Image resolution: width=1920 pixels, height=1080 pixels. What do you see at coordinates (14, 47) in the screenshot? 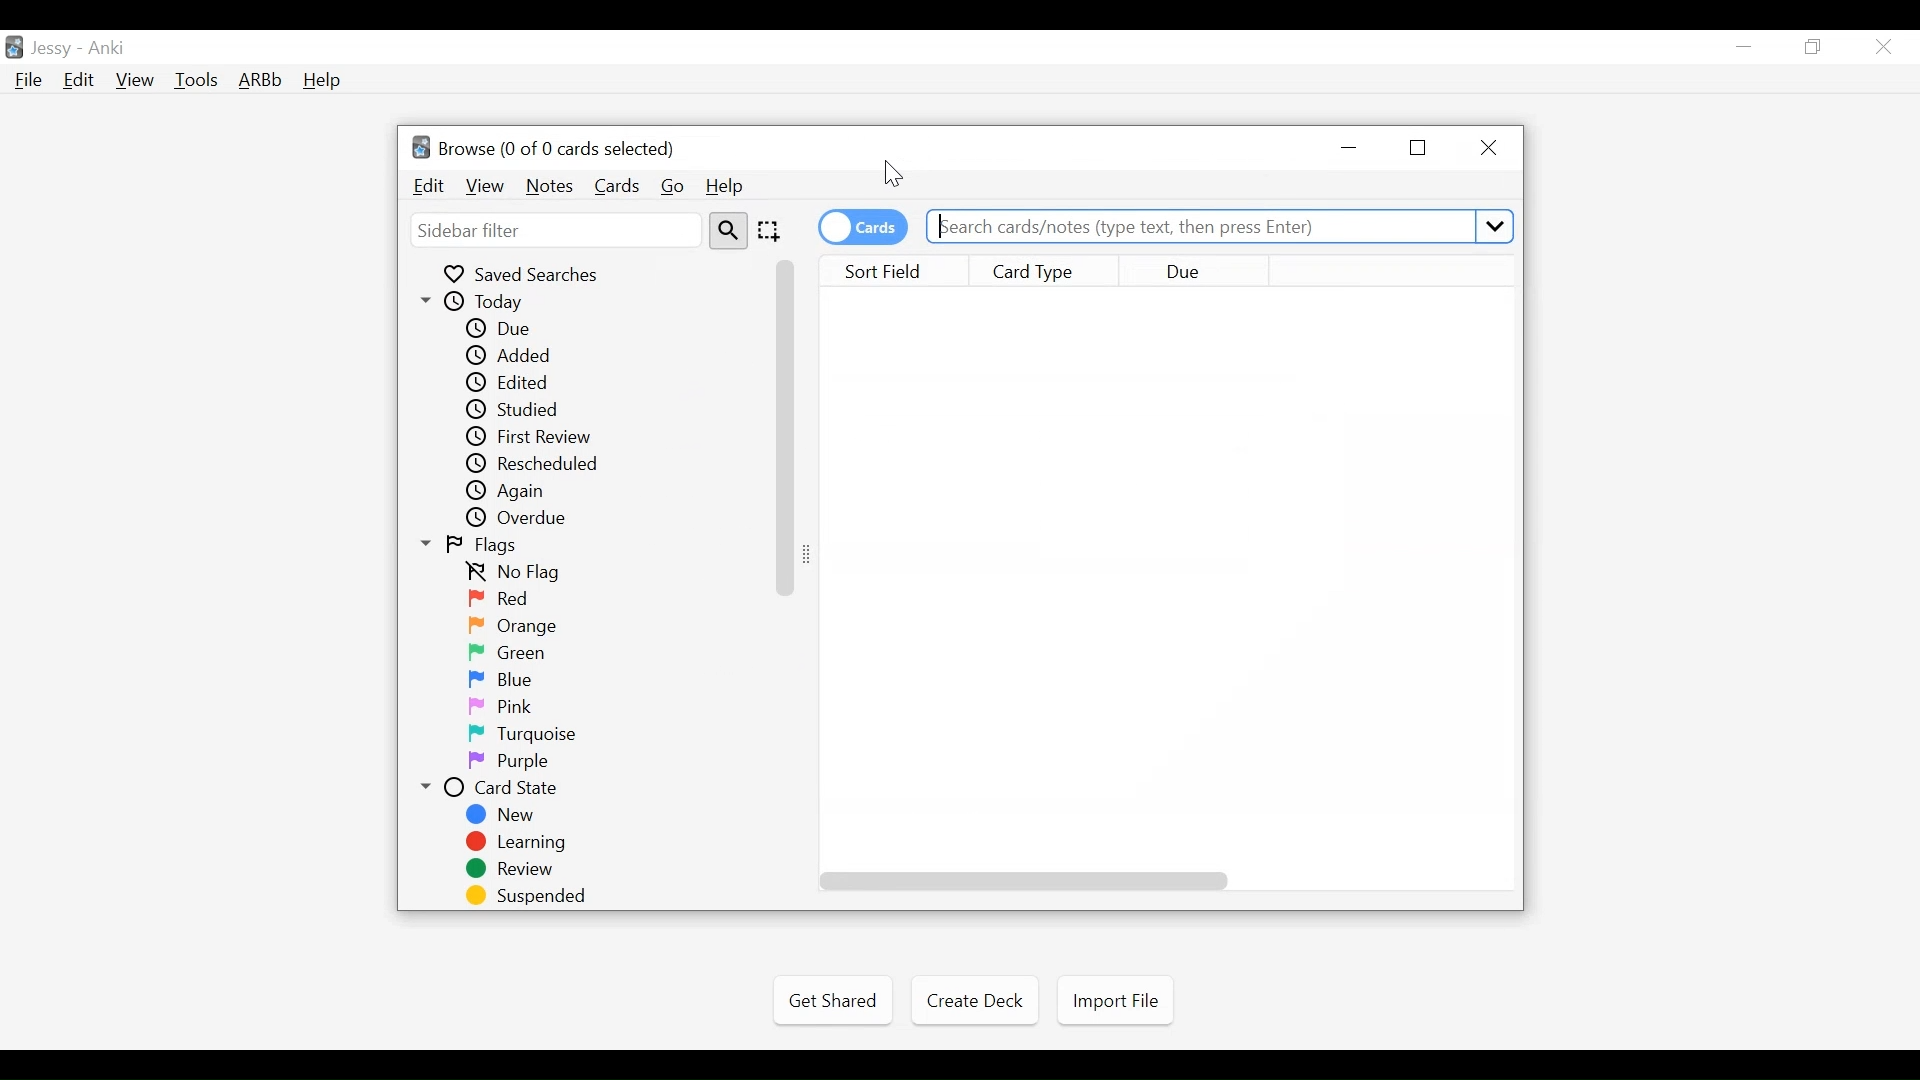
I see `Anki Desktop Icon` at bounding box center [14, 47].